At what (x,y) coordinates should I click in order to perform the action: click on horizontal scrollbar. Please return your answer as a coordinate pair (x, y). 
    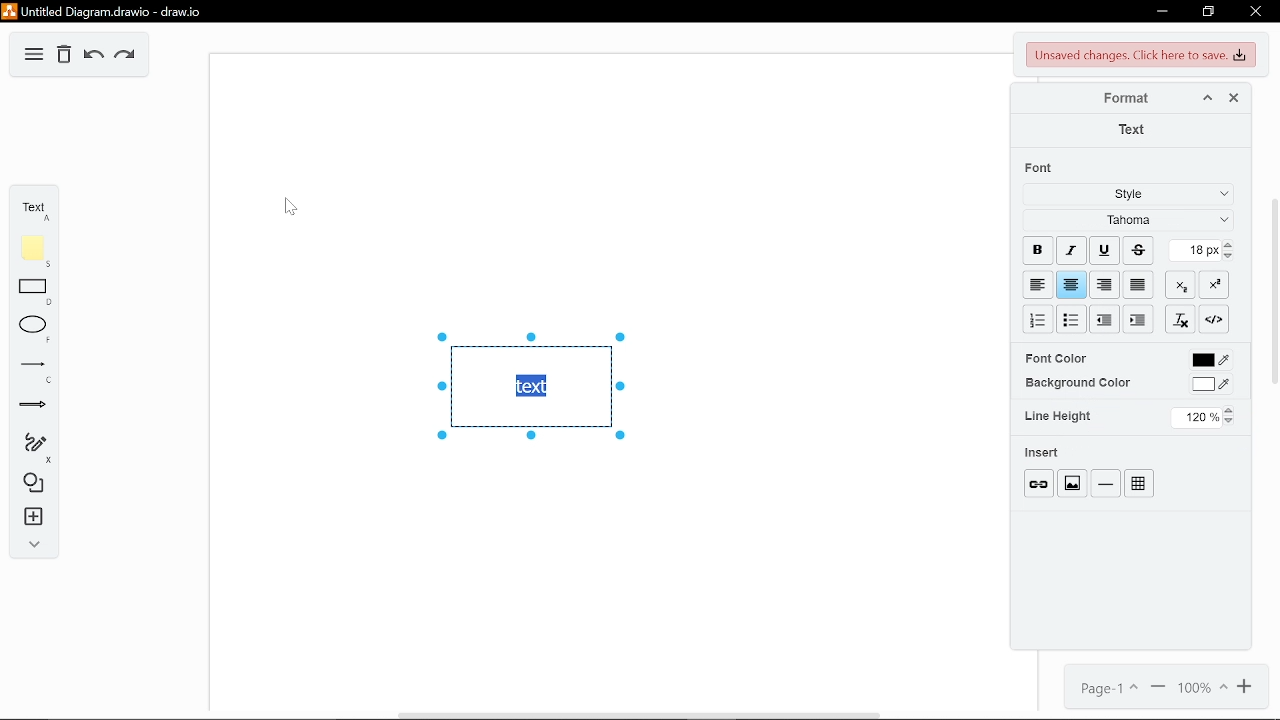
    Looking at the image, I should click on (639, 715).